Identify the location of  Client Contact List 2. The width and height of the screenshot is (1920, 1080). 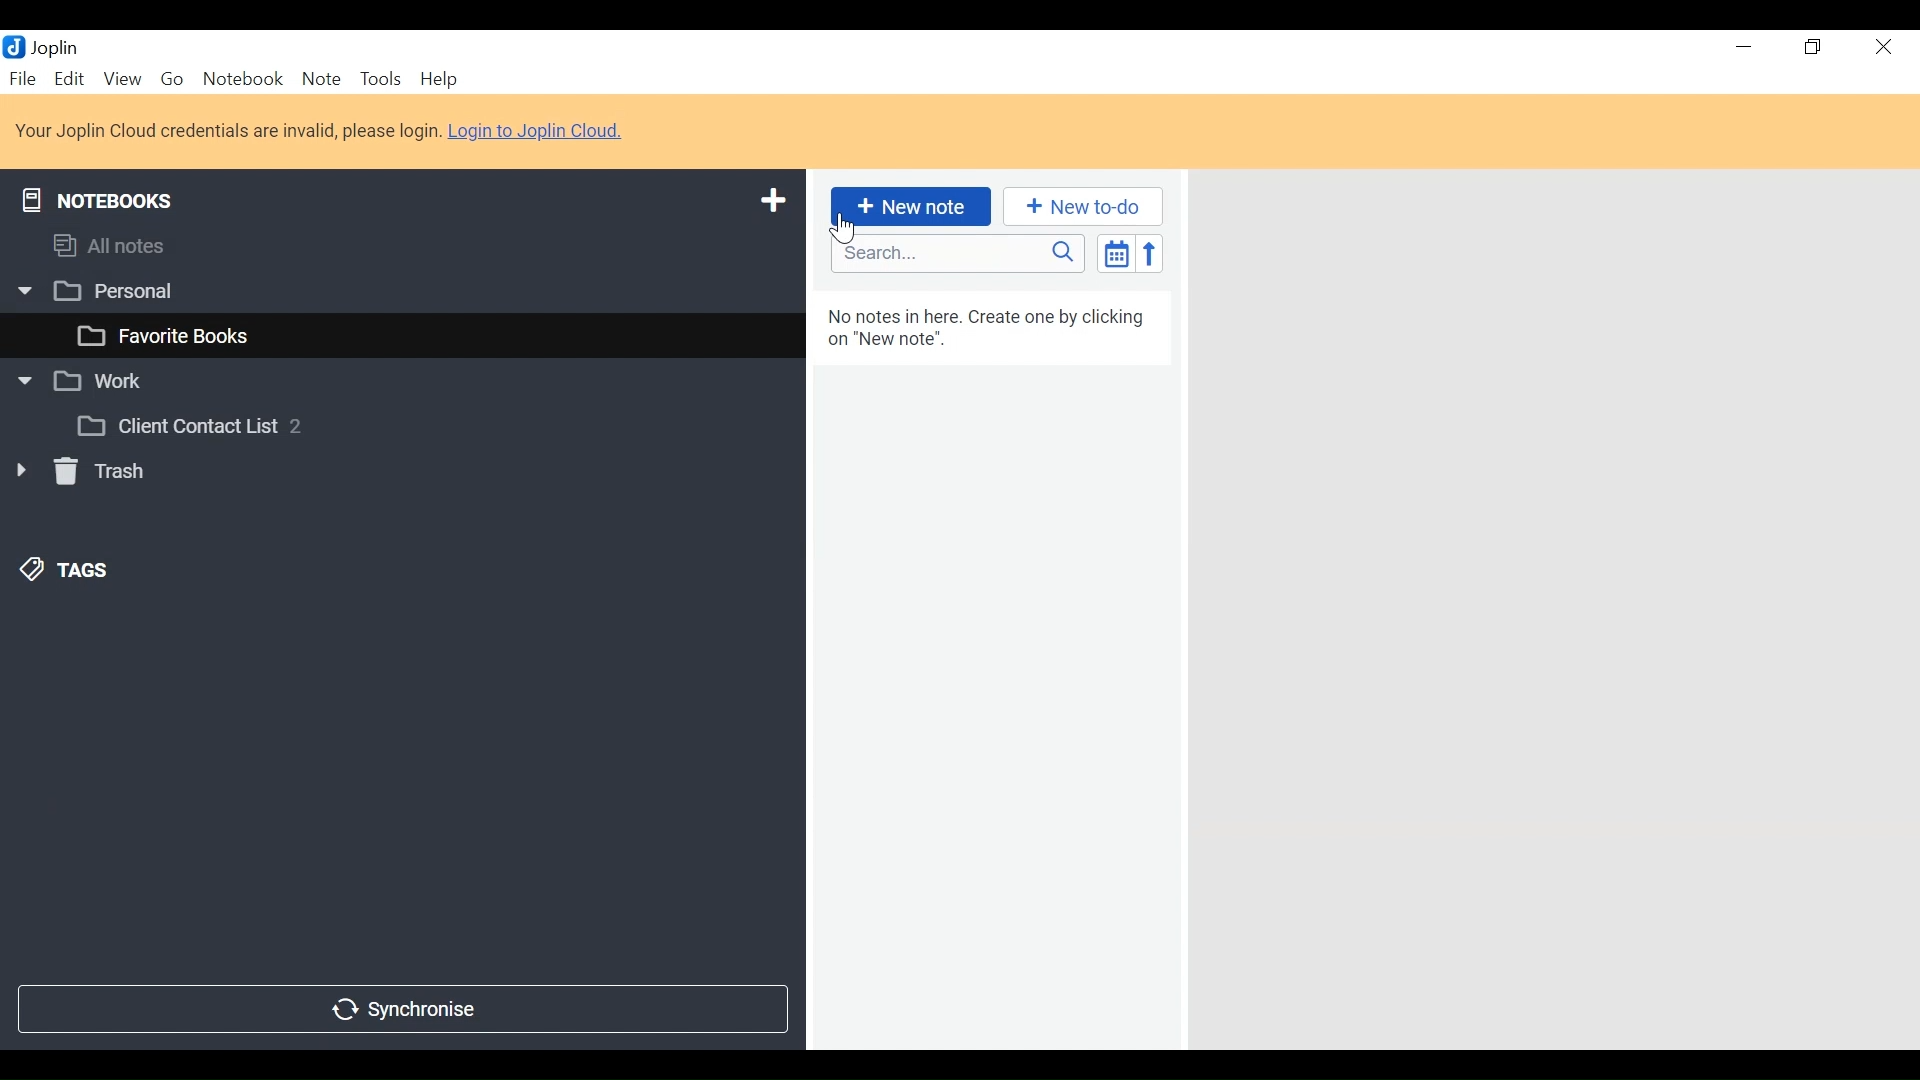
(186, 426).